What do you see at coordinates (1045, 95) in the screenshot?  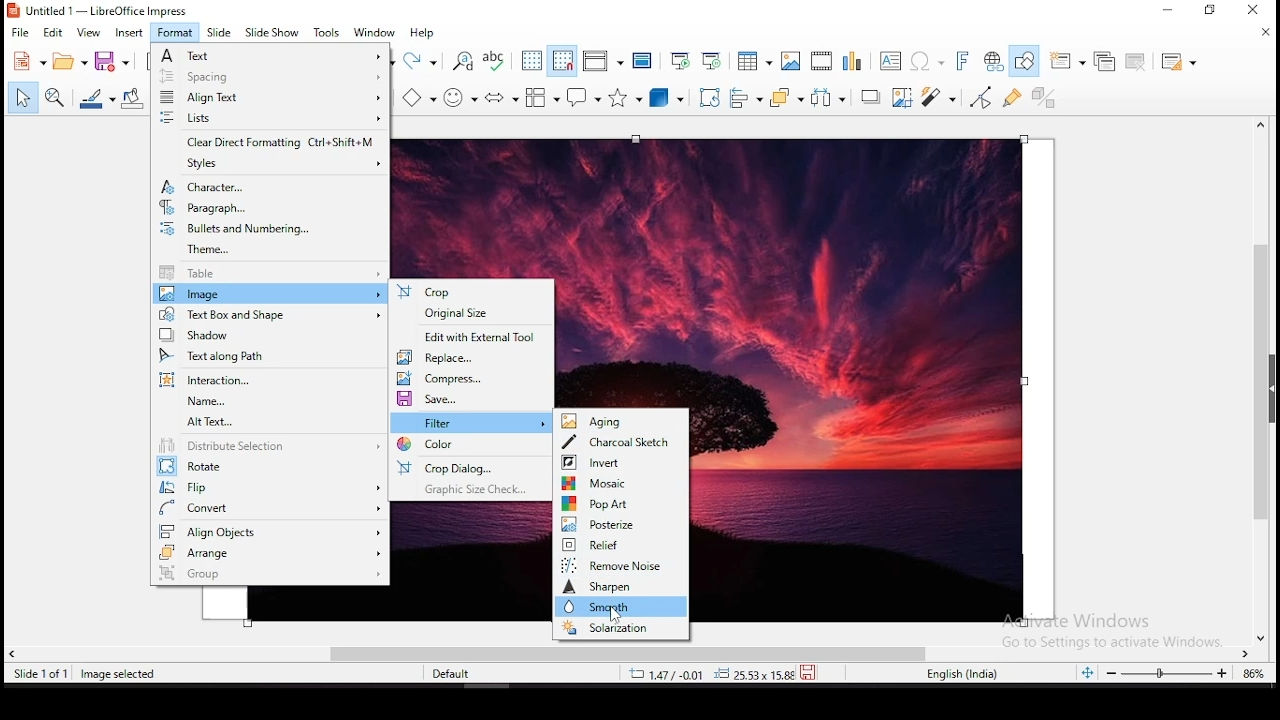 I see `toggle extrusion` at bounding box center [1045, 95].